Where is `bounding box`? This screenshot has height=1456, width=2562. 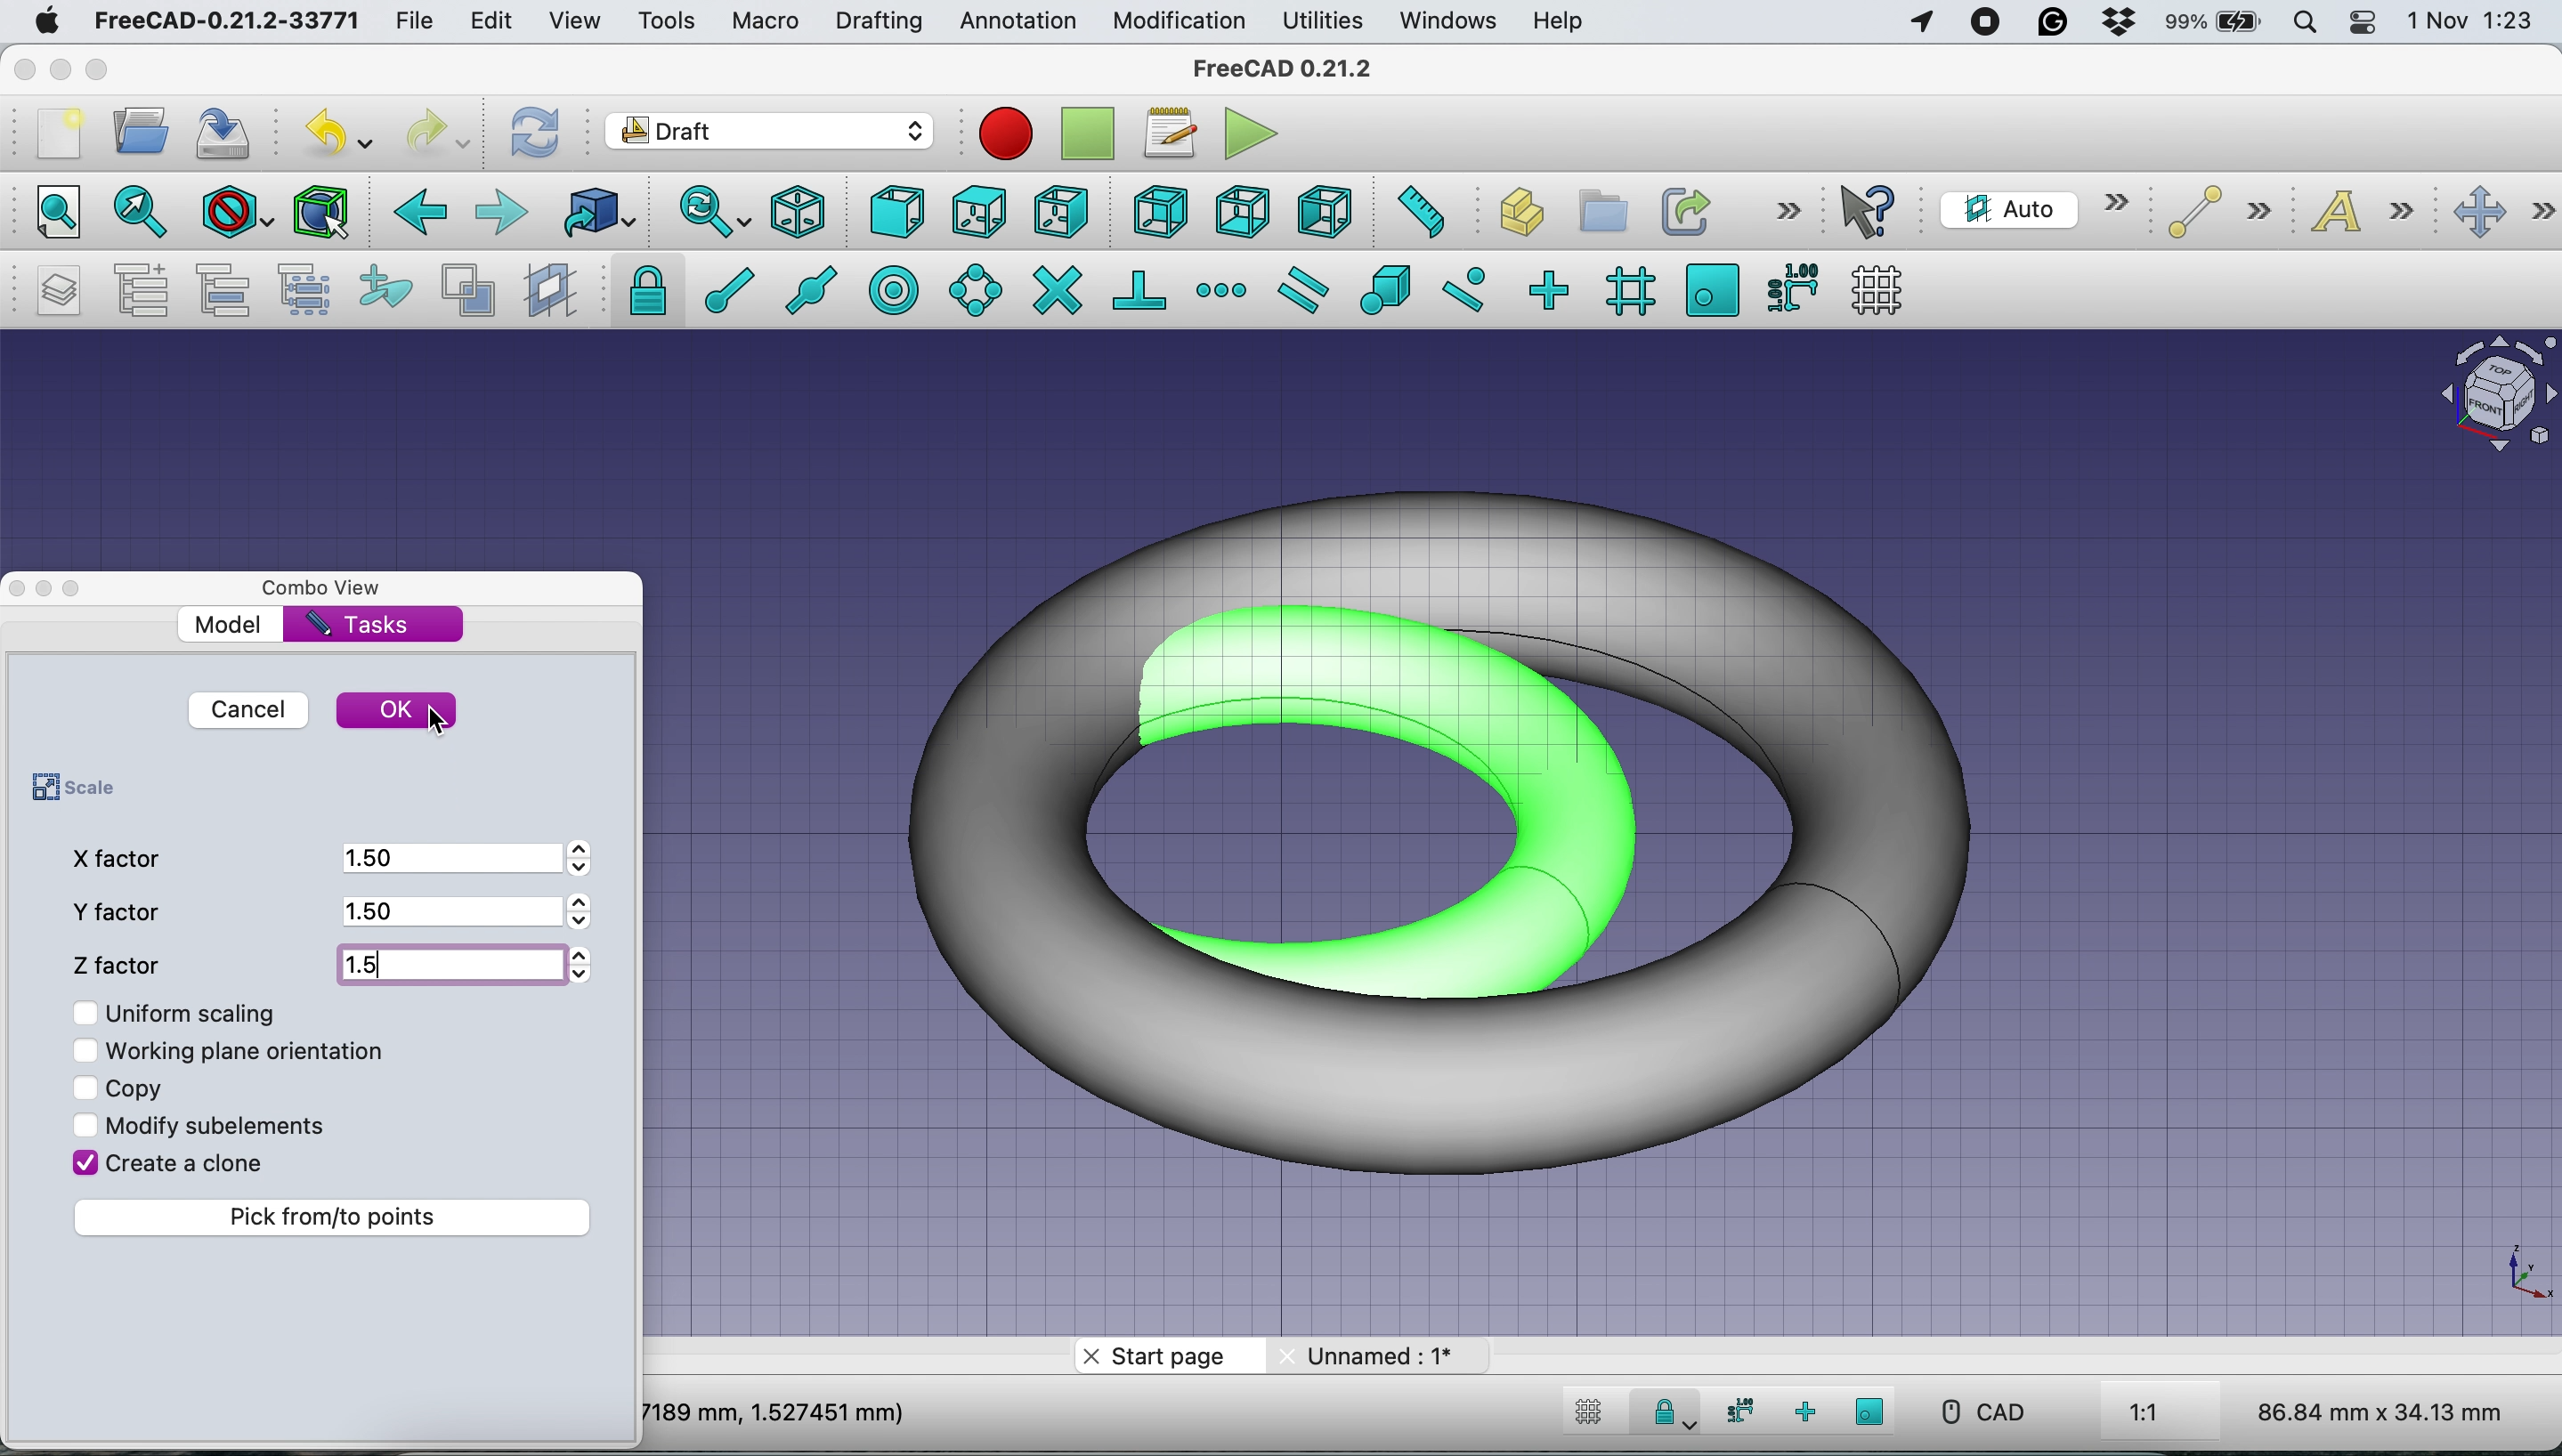 bounding box is located at coordinates (322, 213).